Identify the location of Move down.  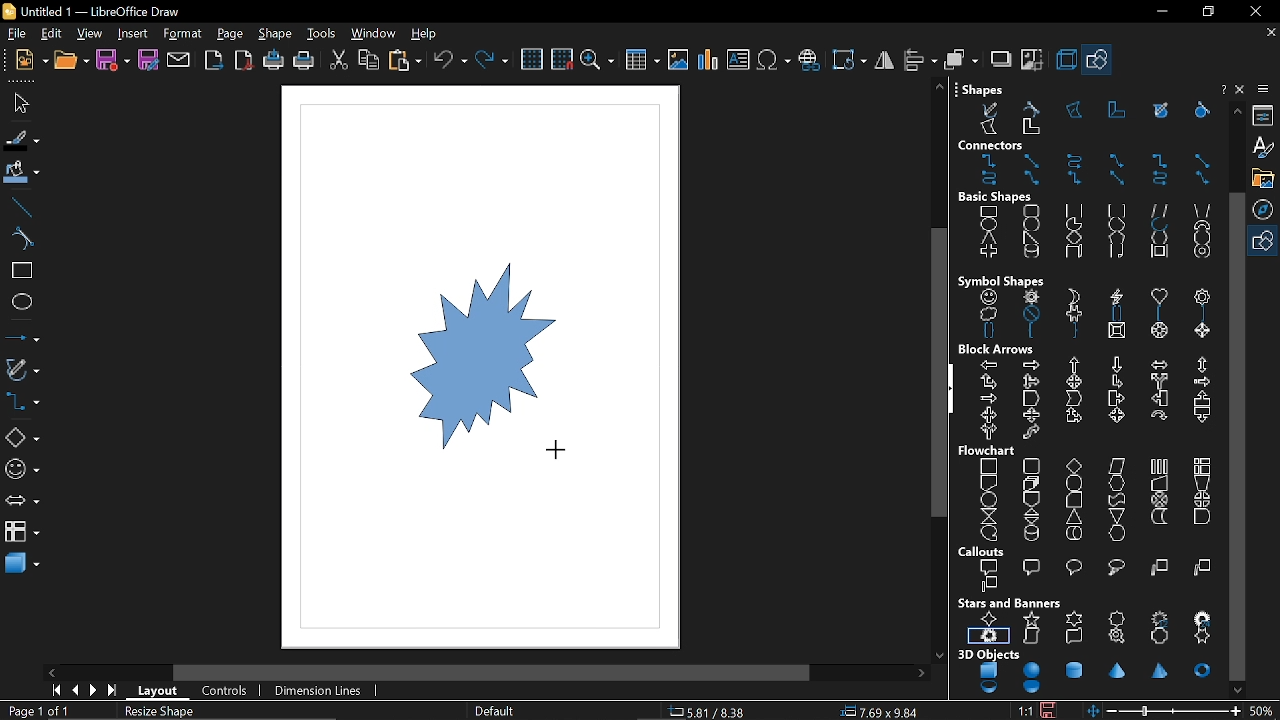
(1239, 690).